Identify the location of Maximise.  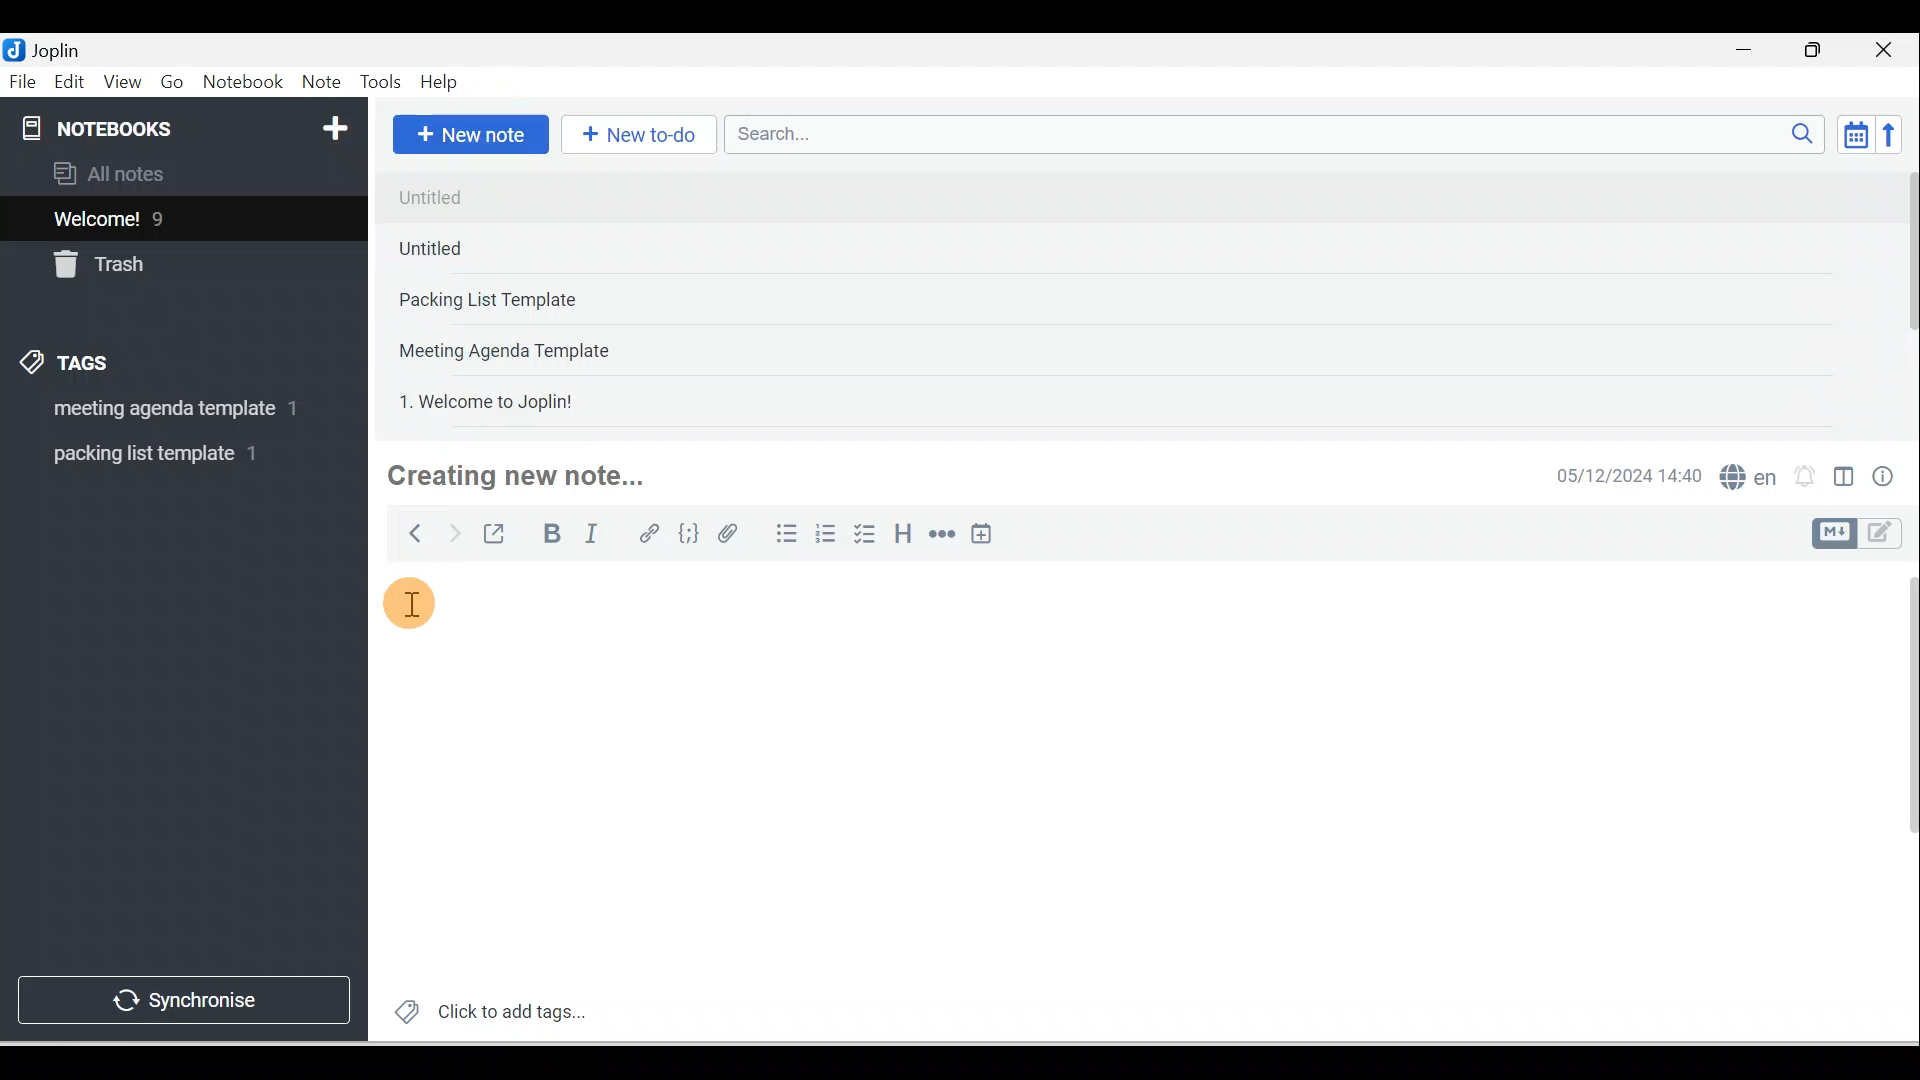
(1820, 51).